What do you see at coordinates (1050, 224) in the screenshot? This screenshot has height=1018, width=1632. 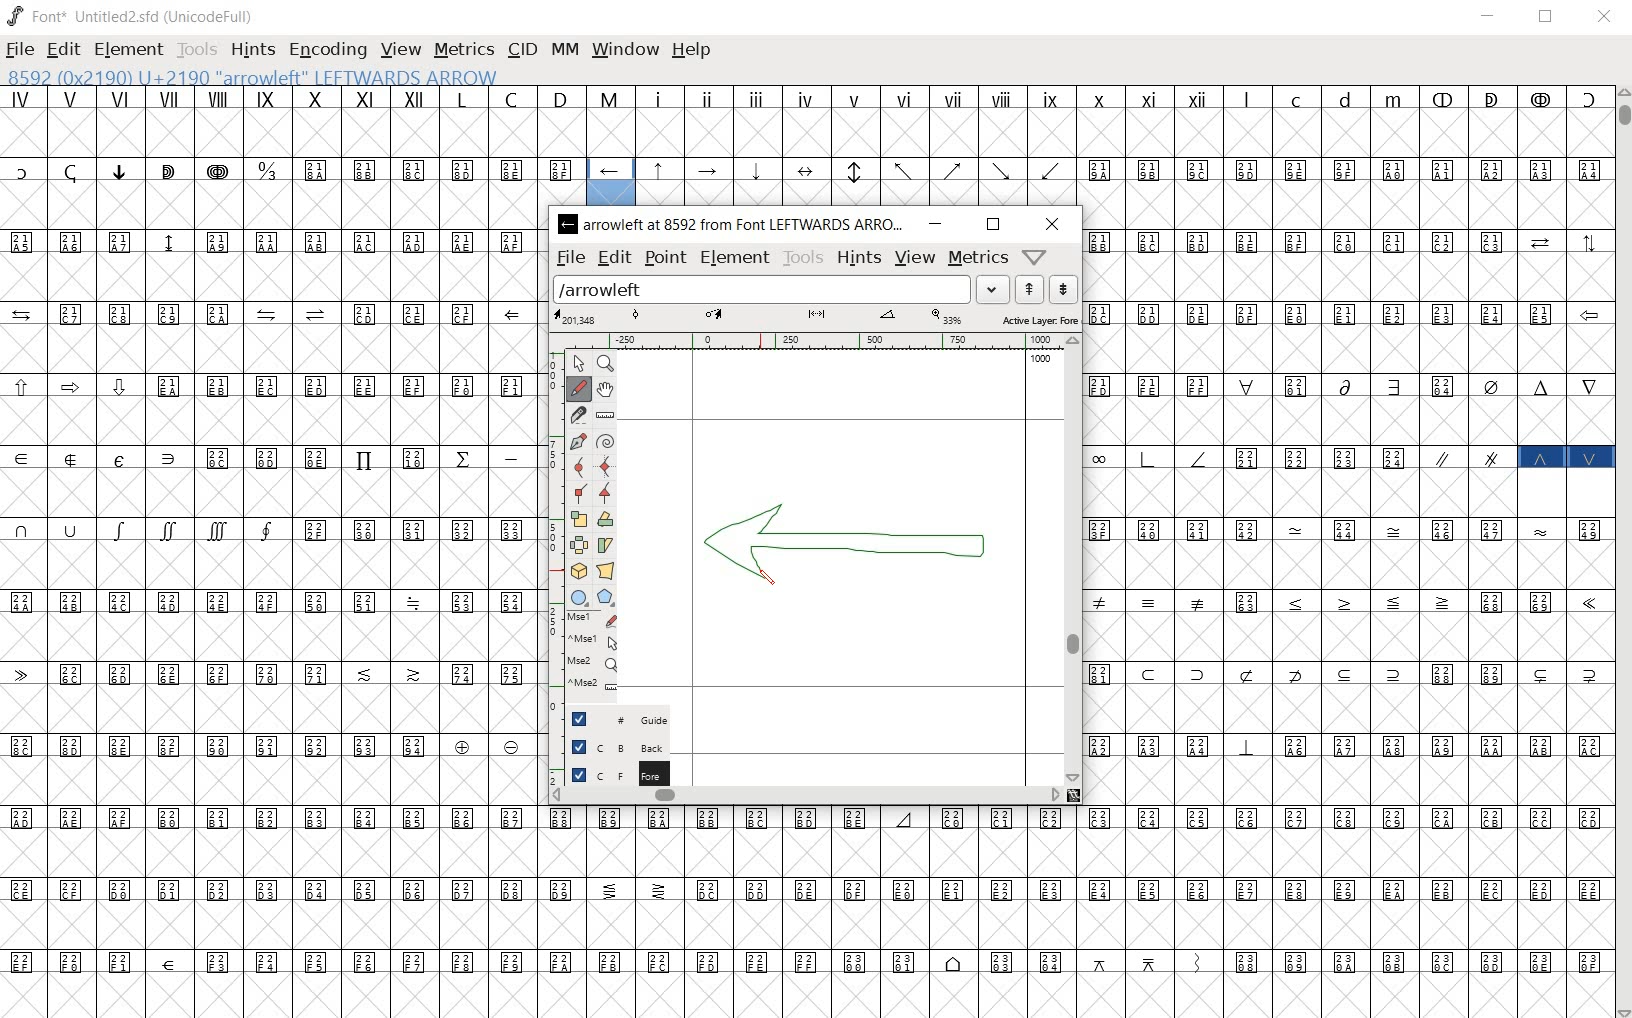 I see `close` at bounding box center [1050, 224].